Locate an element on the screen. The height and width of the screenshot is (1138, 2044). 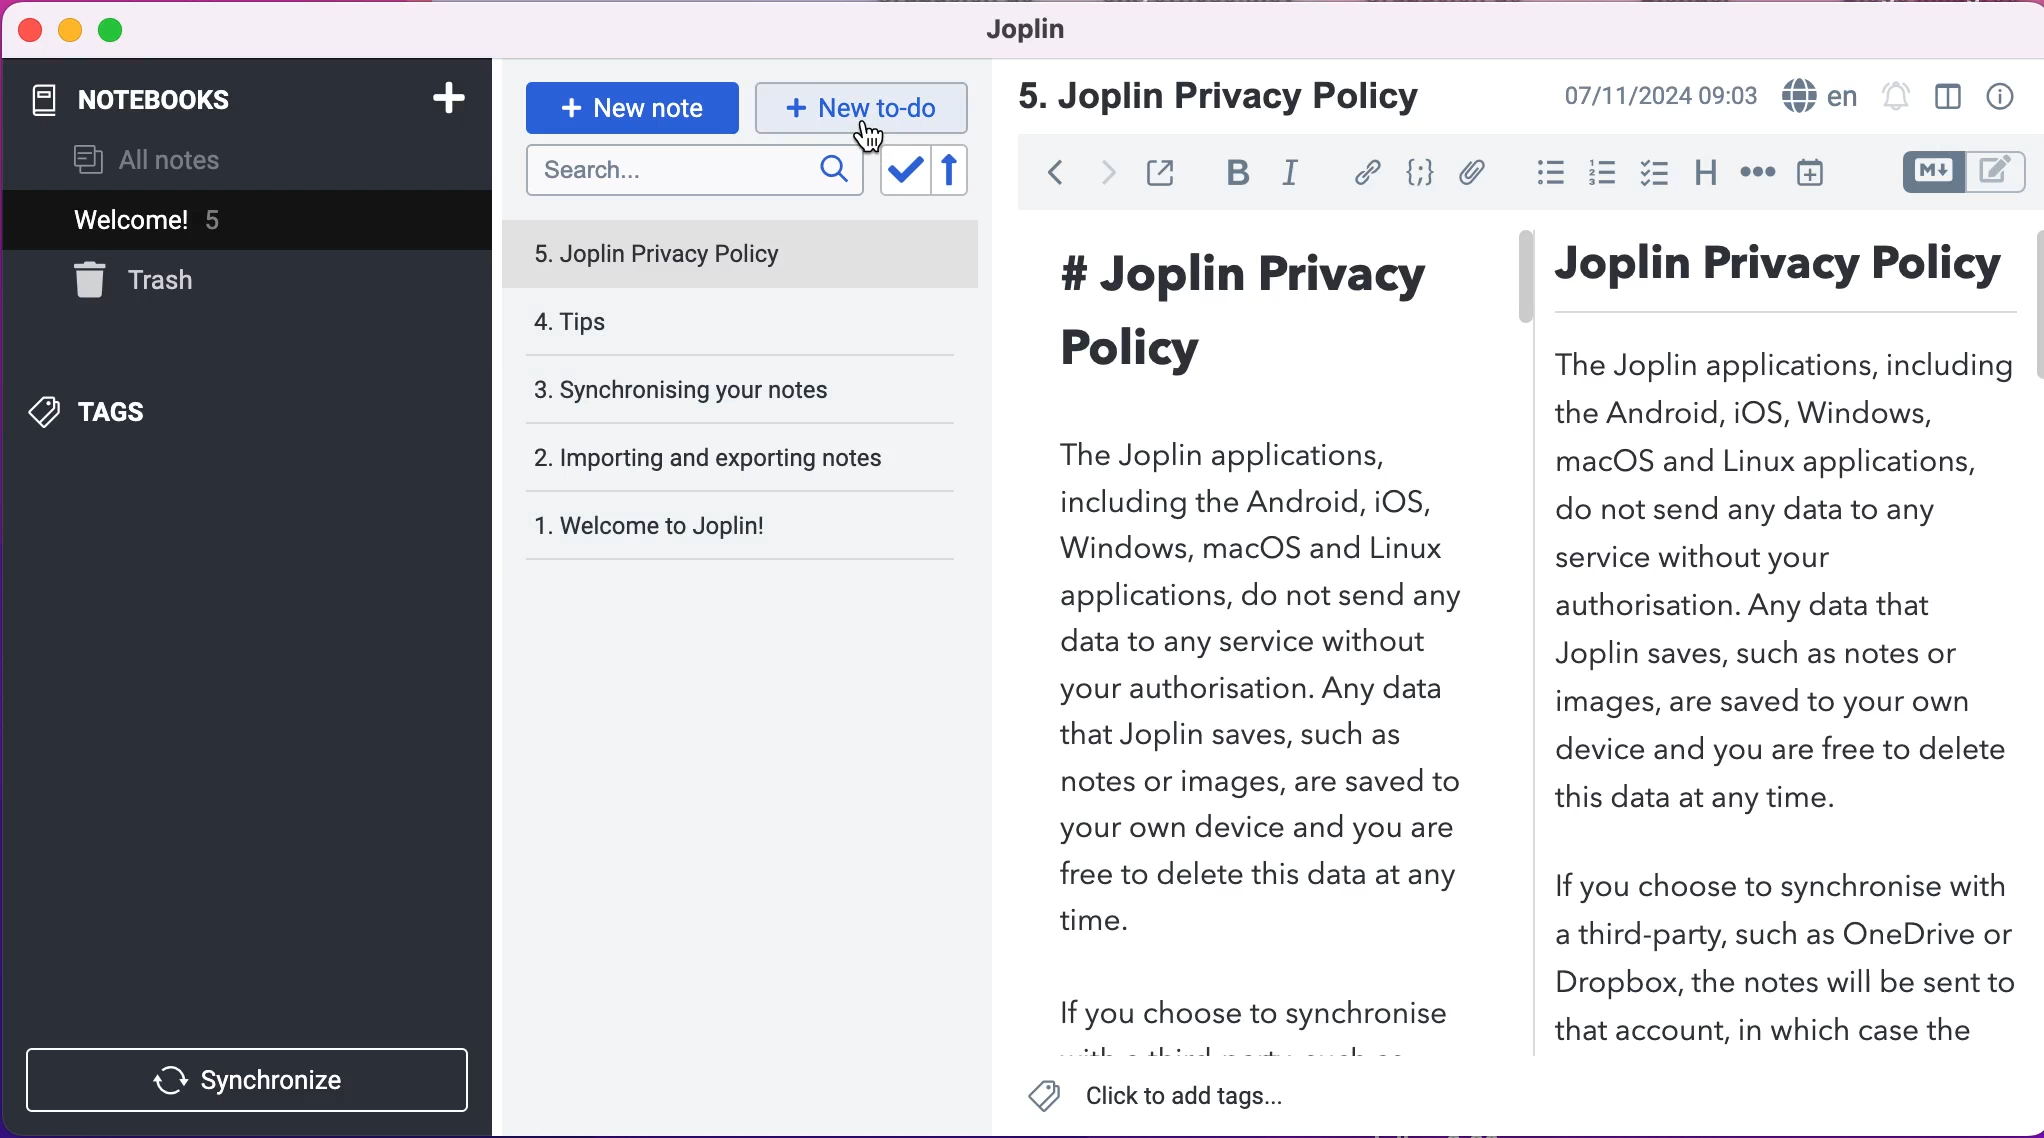
07/11/2024 09:03 is located at coordinates (1658, 93).